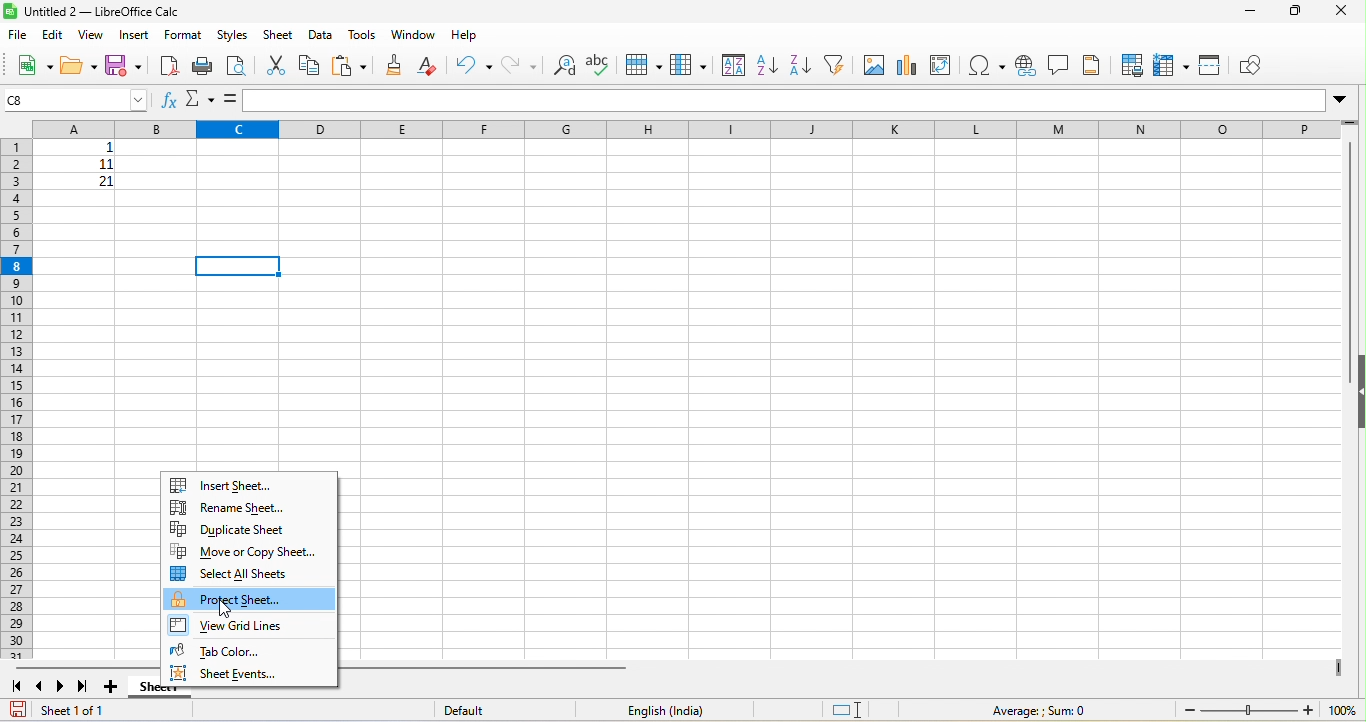  What do you see at coordinates (907, 65) in the screenshot?
I see `chart` at bounding box center [907, 65].